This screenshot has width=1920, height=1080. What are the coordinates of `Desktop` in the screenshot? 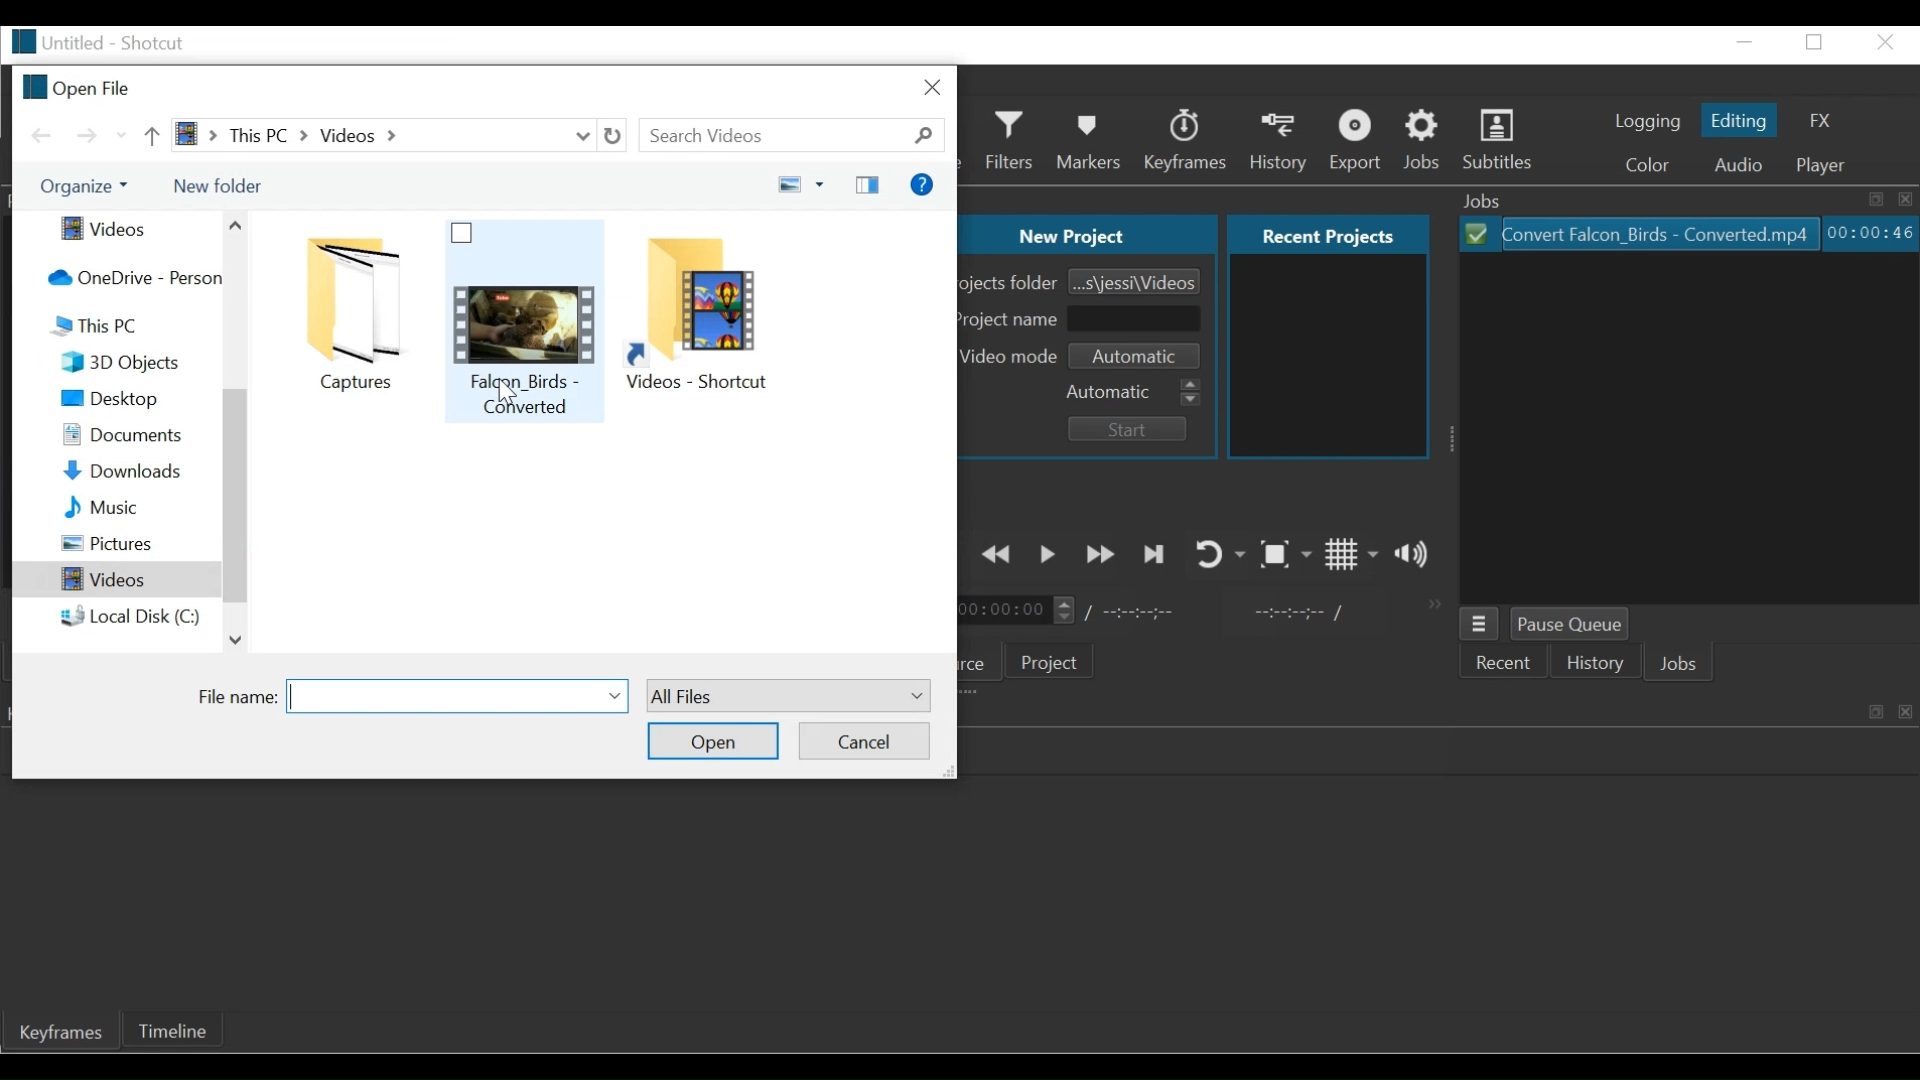 It's located at (130, 400).